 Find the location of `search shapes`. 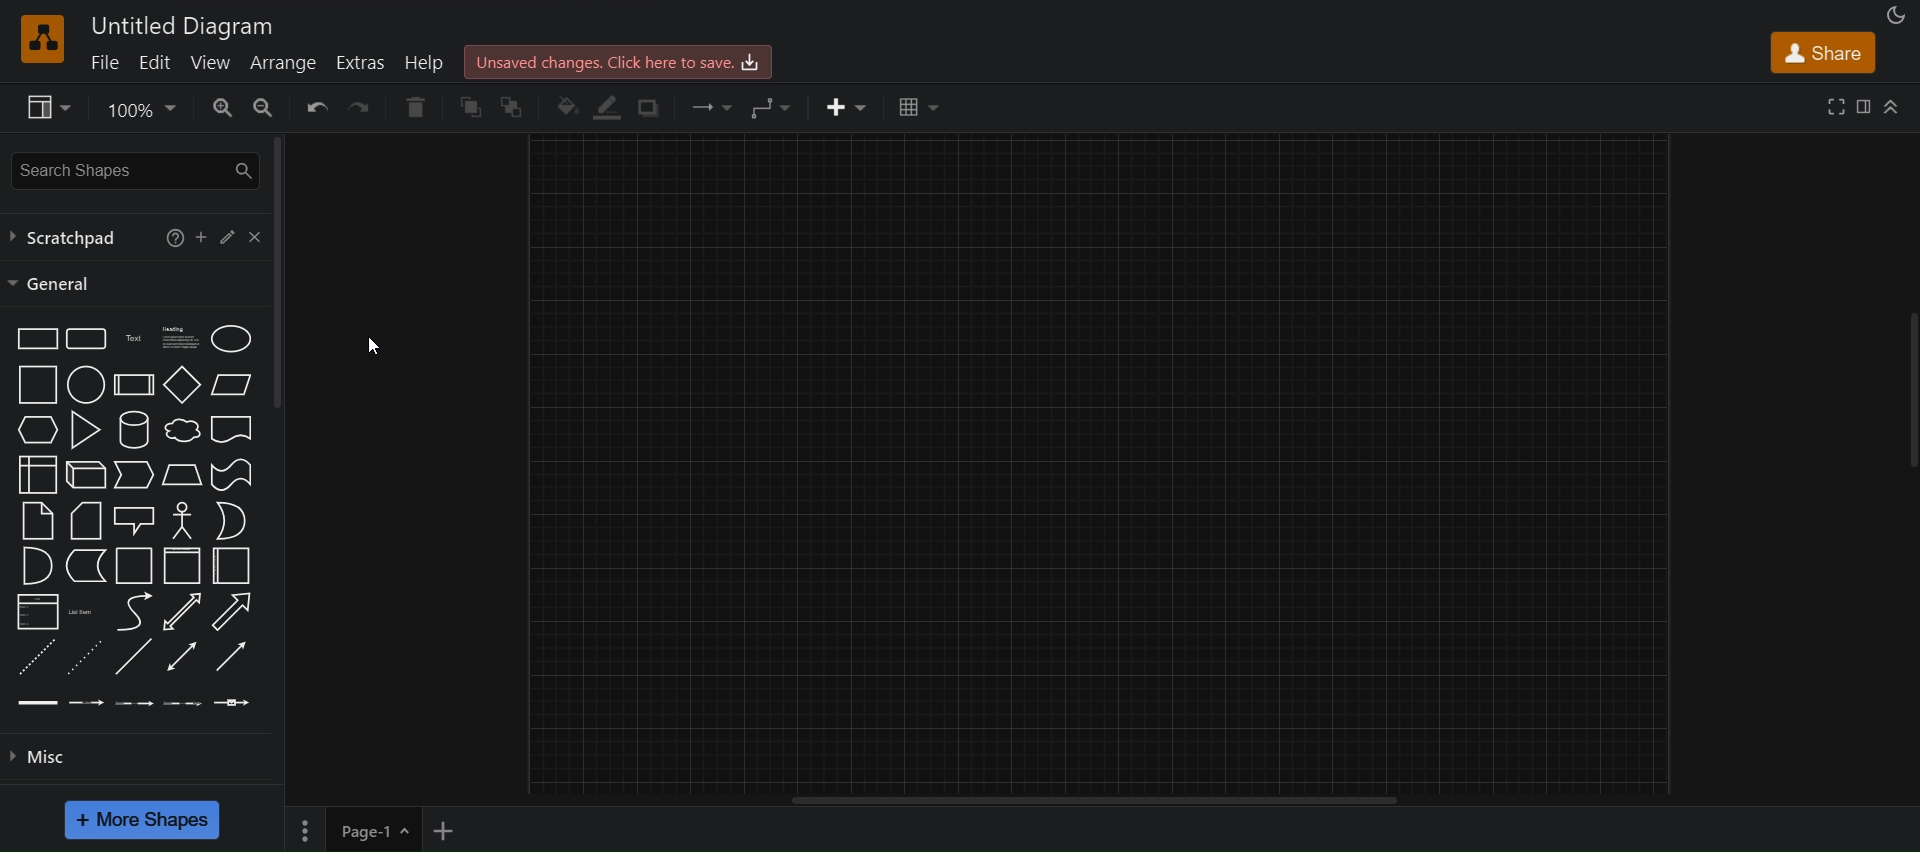

search shapes is located at coordinates (132, 171).